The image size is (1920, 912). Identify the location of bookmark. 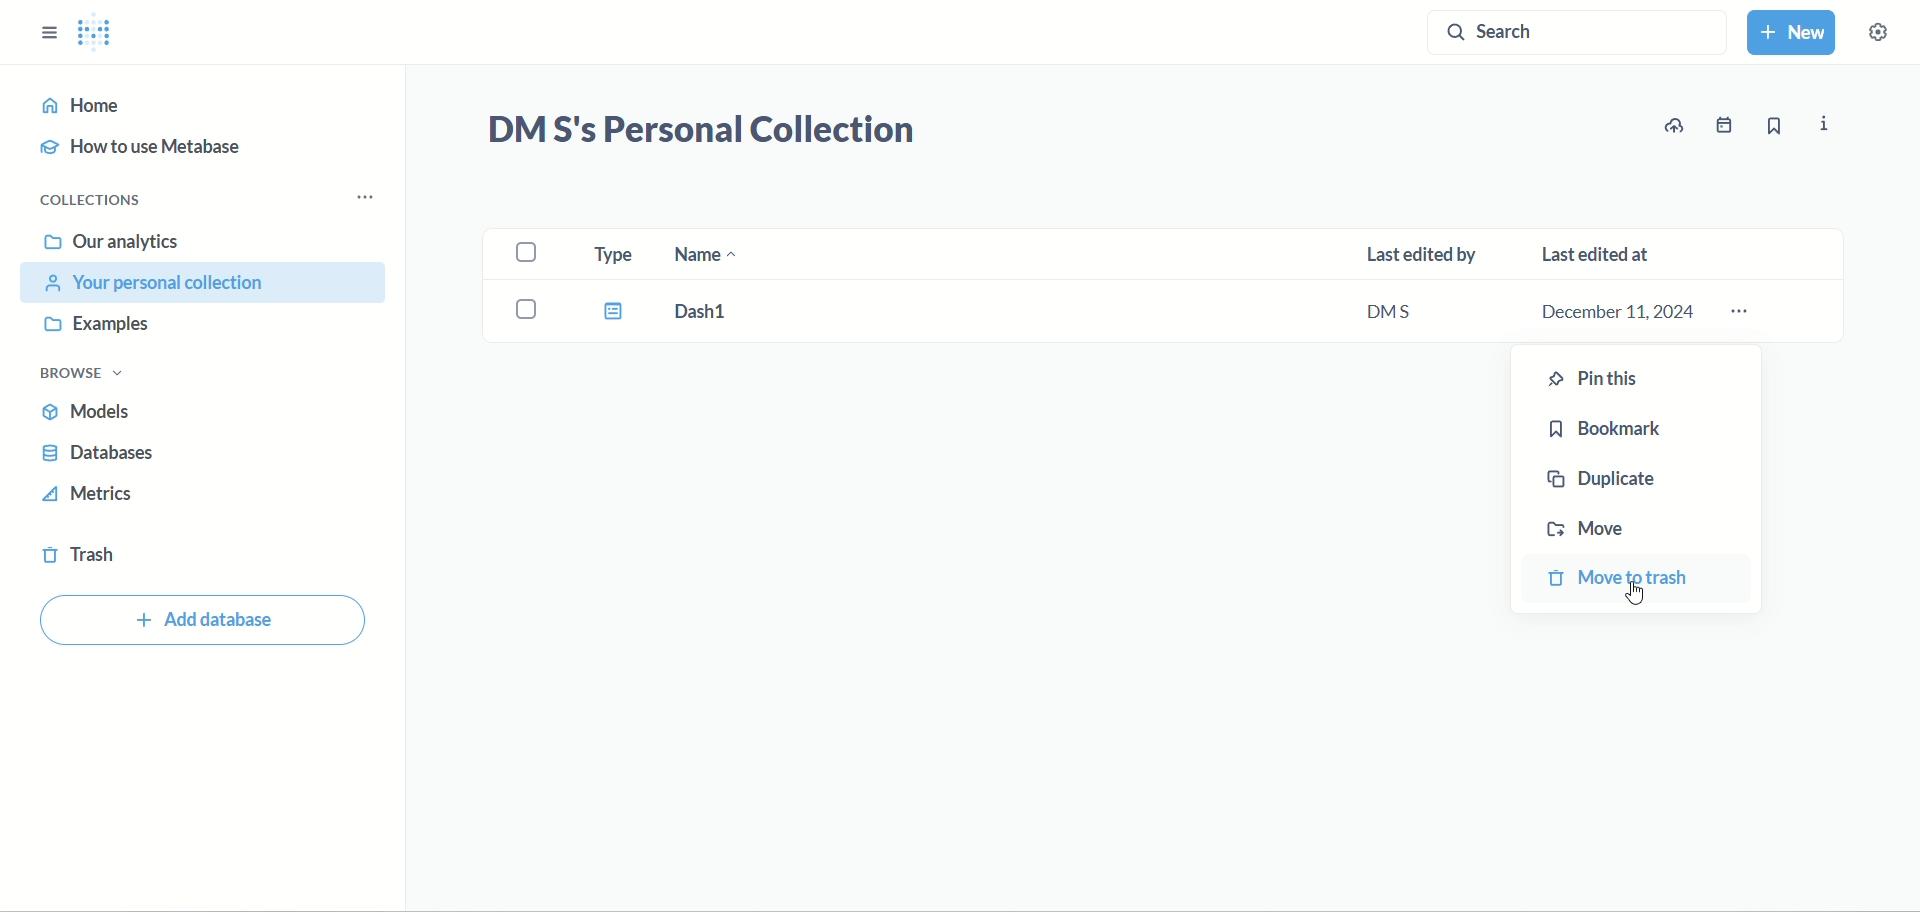
(1773, 129).